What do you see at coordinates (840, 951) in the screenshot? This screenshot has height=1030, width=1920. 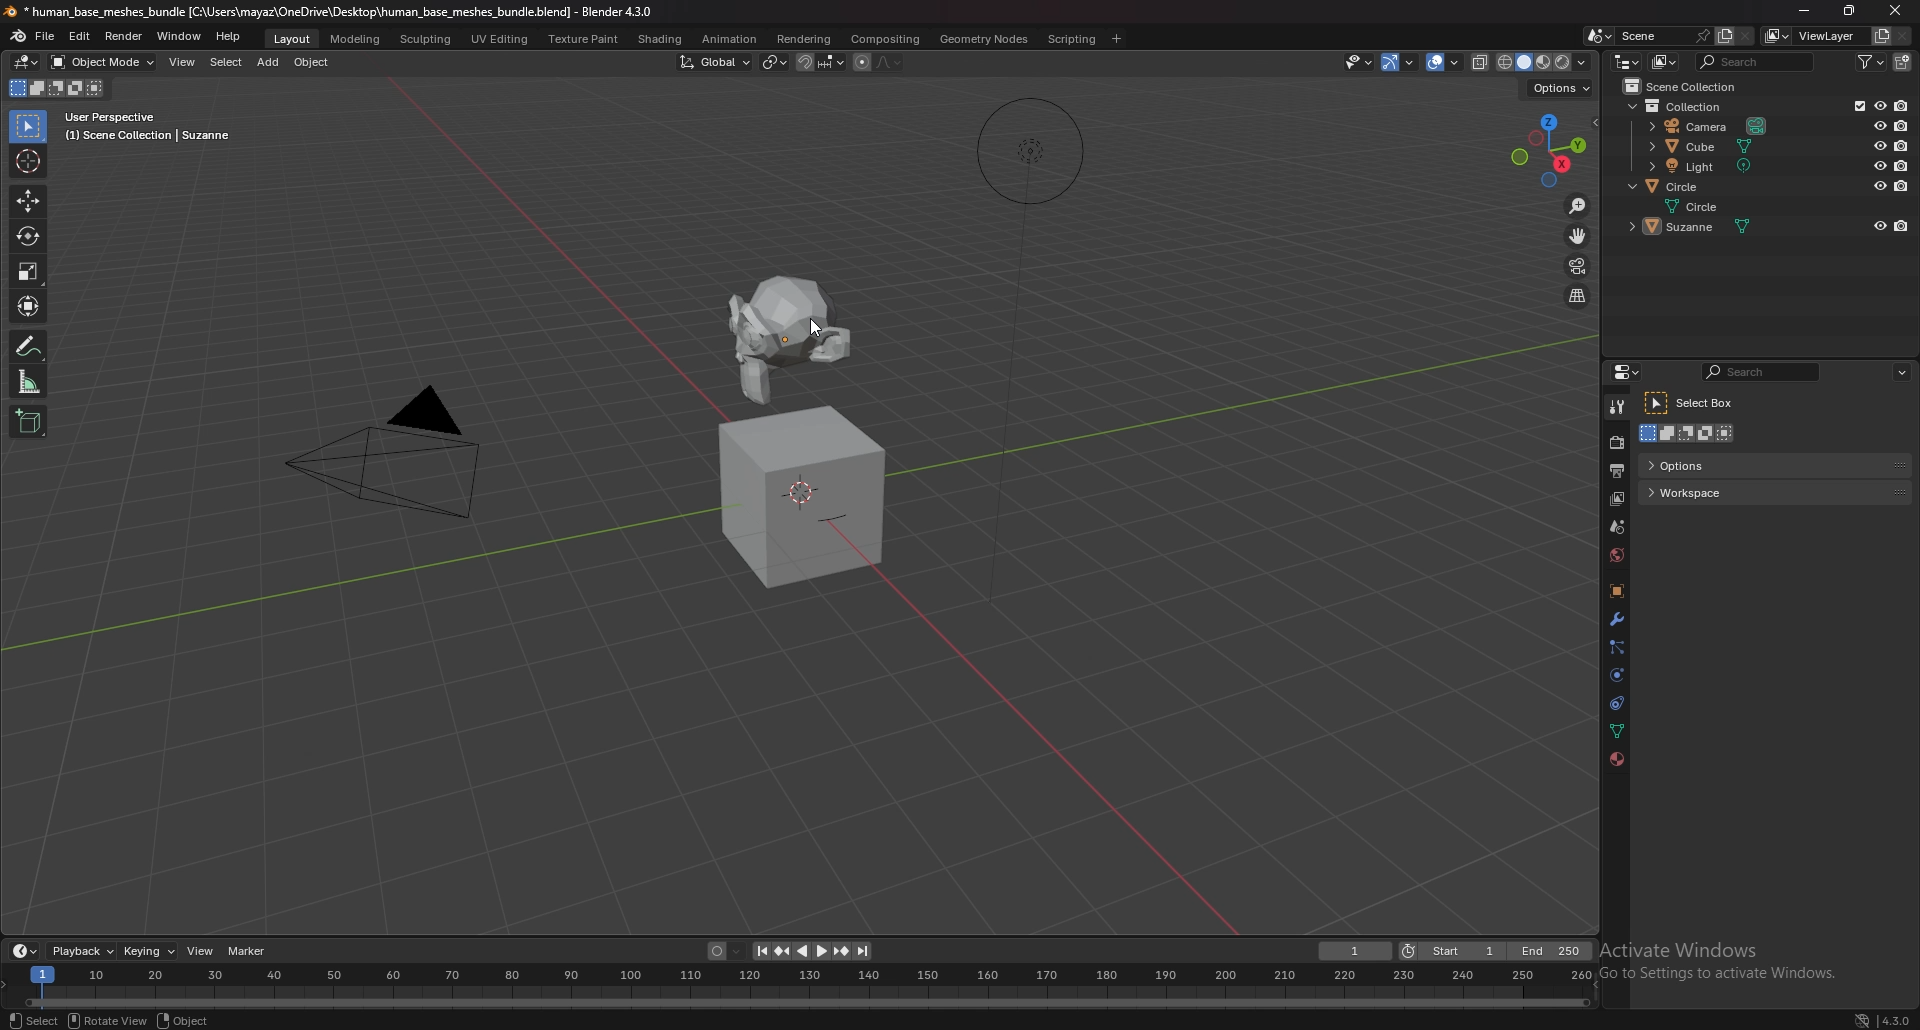 I see `jump to keyframe` at bounding box center [840, 951].